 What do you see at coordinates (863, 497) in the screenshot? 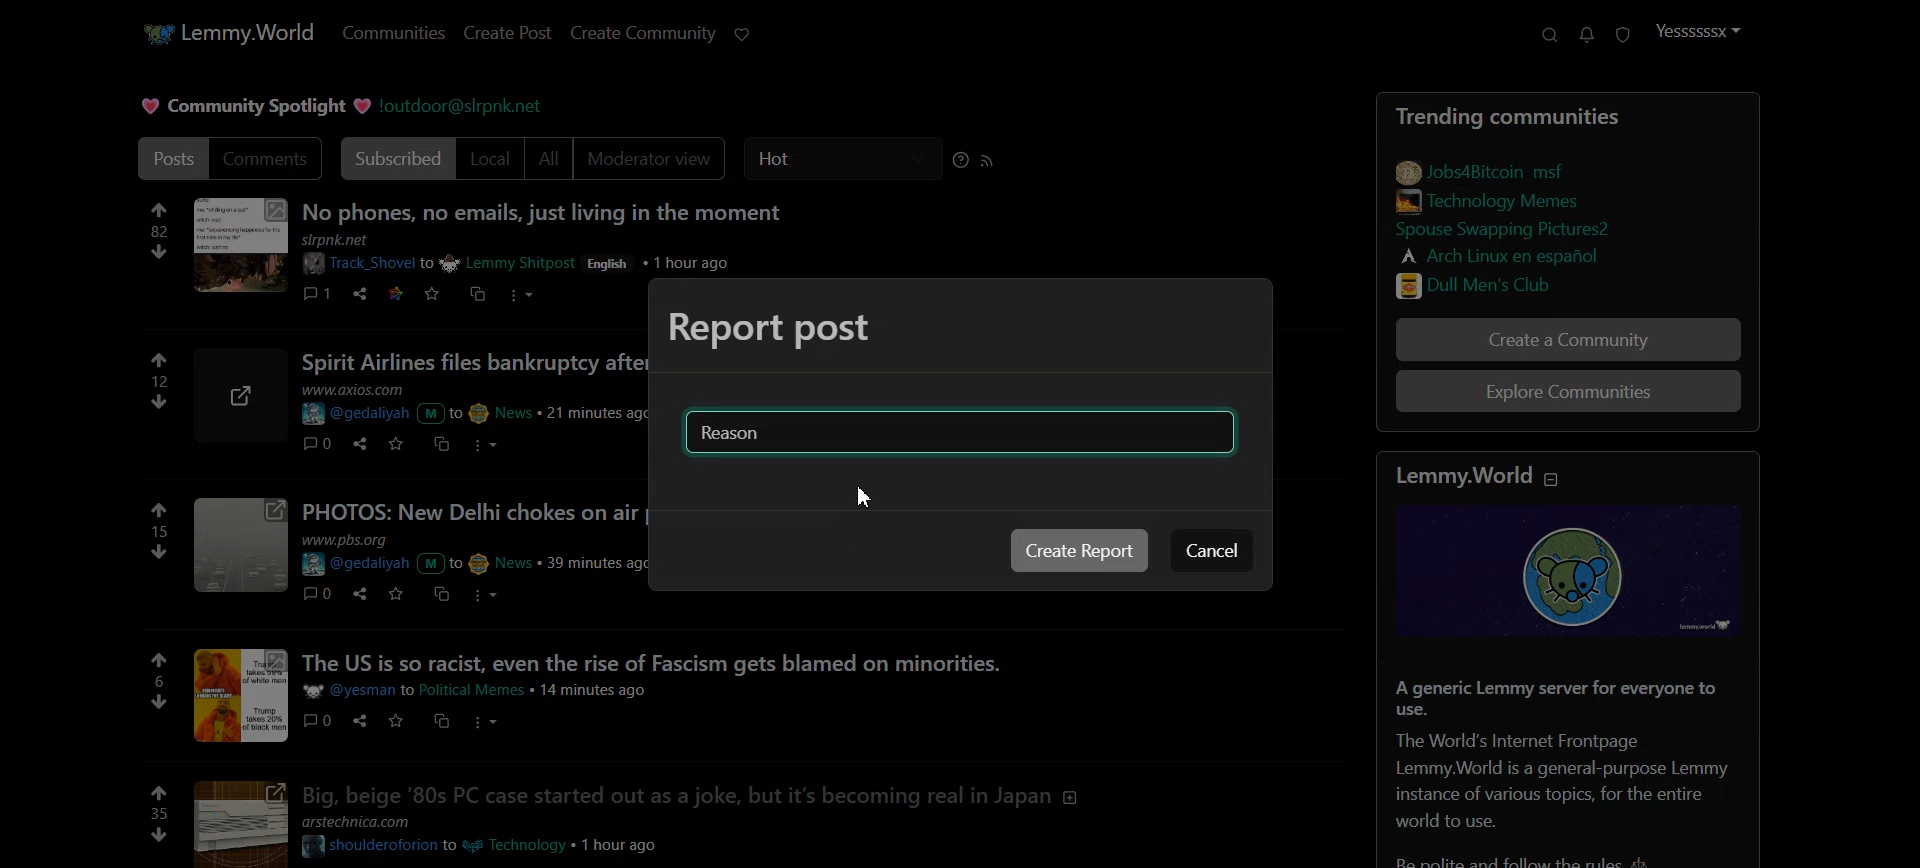
I see `Cursor` at bounding box center [863, 497].